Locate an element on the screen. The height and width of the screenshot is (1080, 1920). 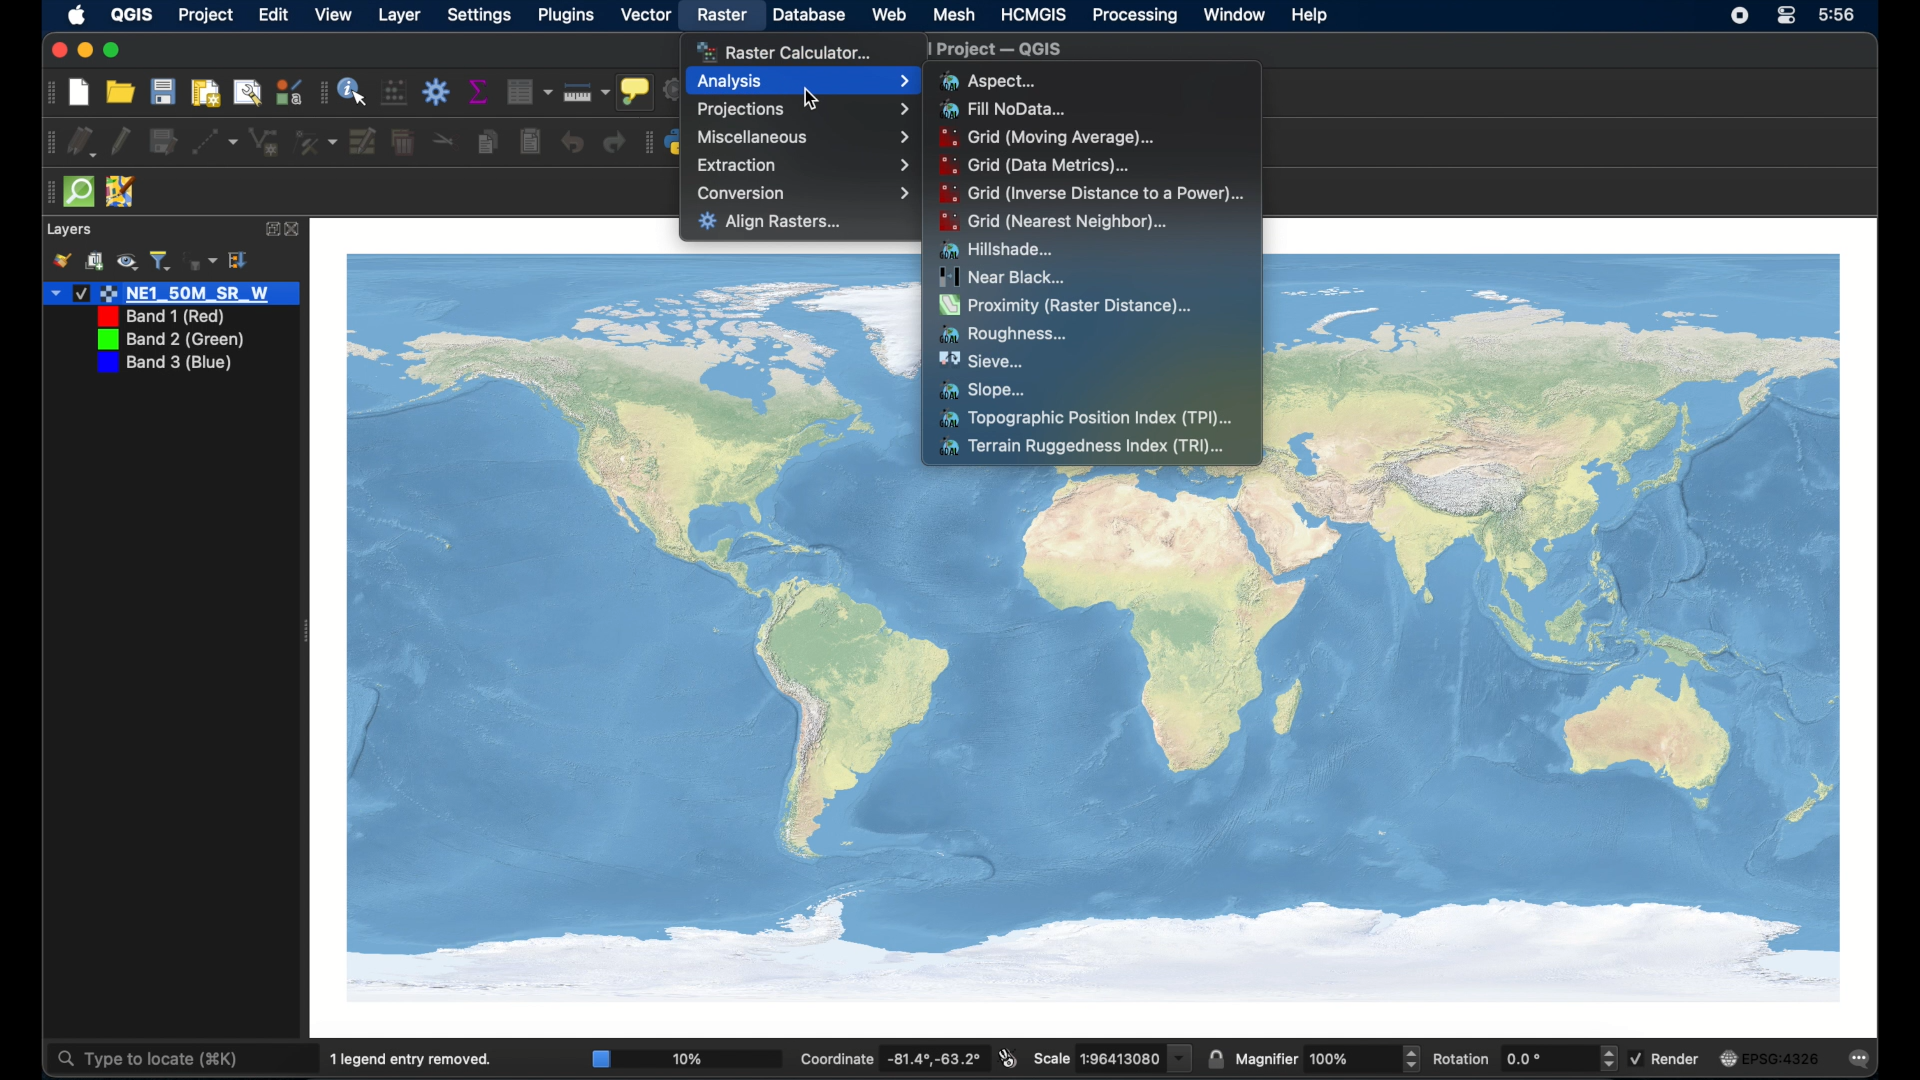
minimize  is located at coordinates (81, 51).